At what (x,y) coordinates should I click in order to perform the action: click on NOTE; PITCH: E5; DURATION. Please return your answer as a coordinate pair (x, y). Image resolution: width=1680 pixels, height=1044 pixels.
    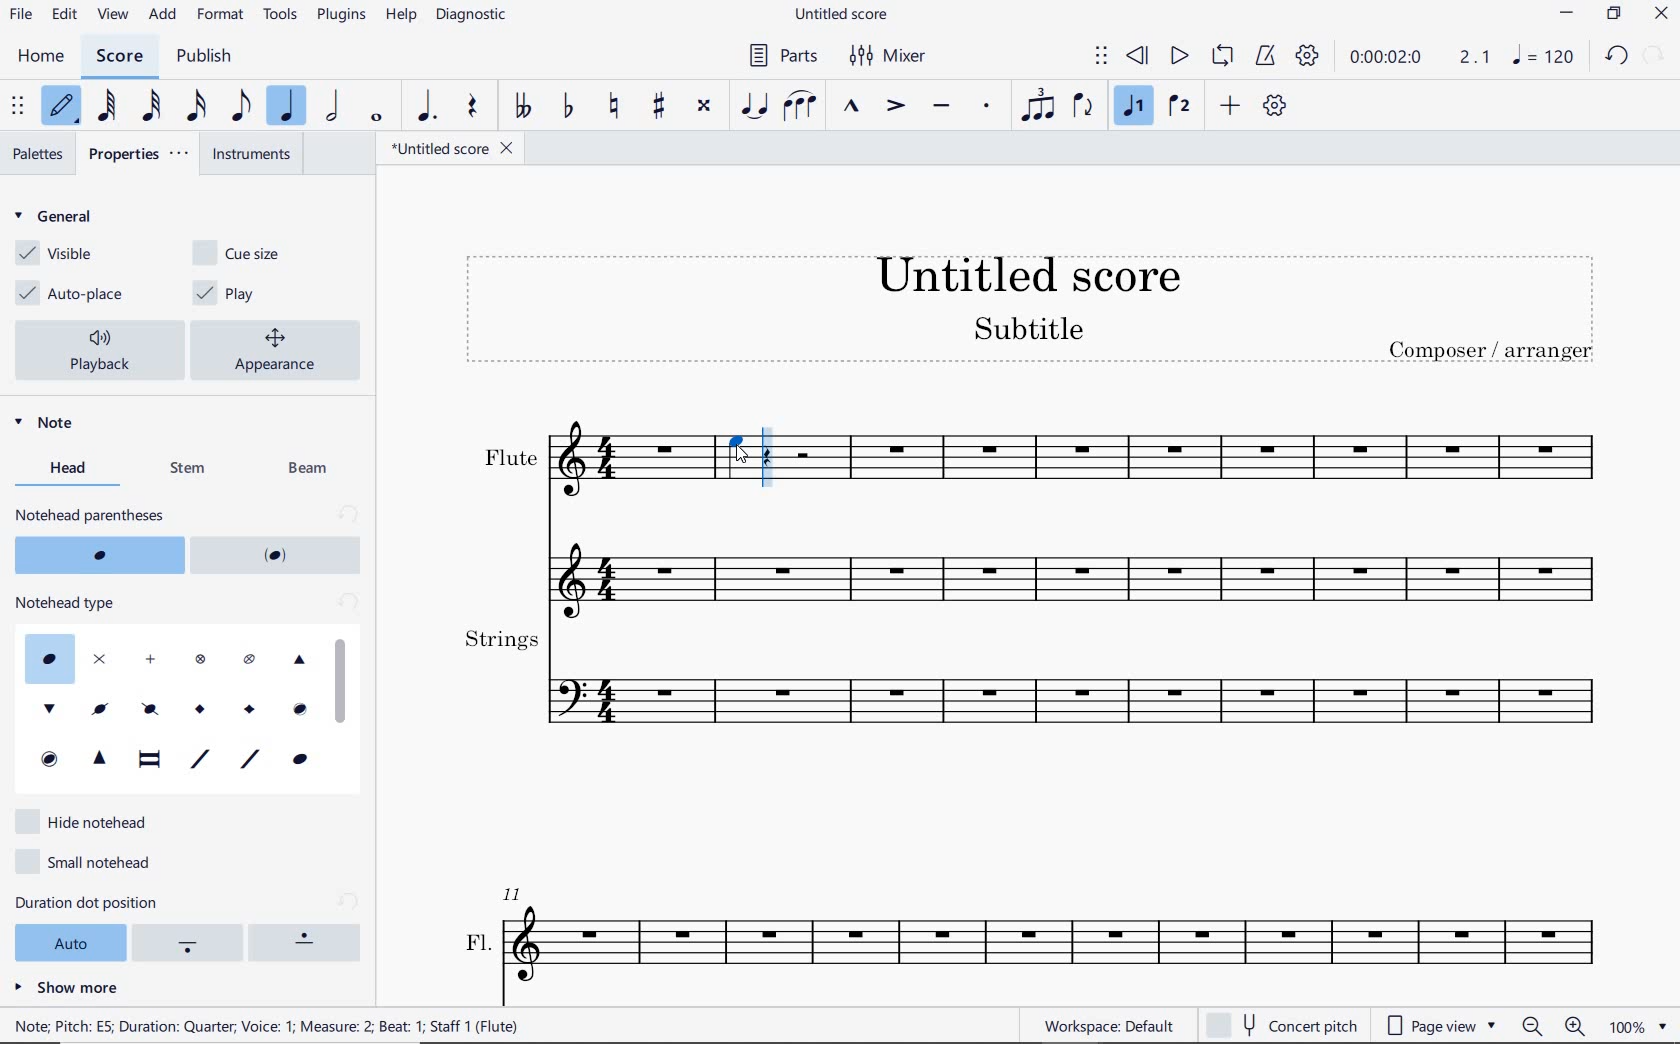
    Looking at the image, I should click on (280, 1026).